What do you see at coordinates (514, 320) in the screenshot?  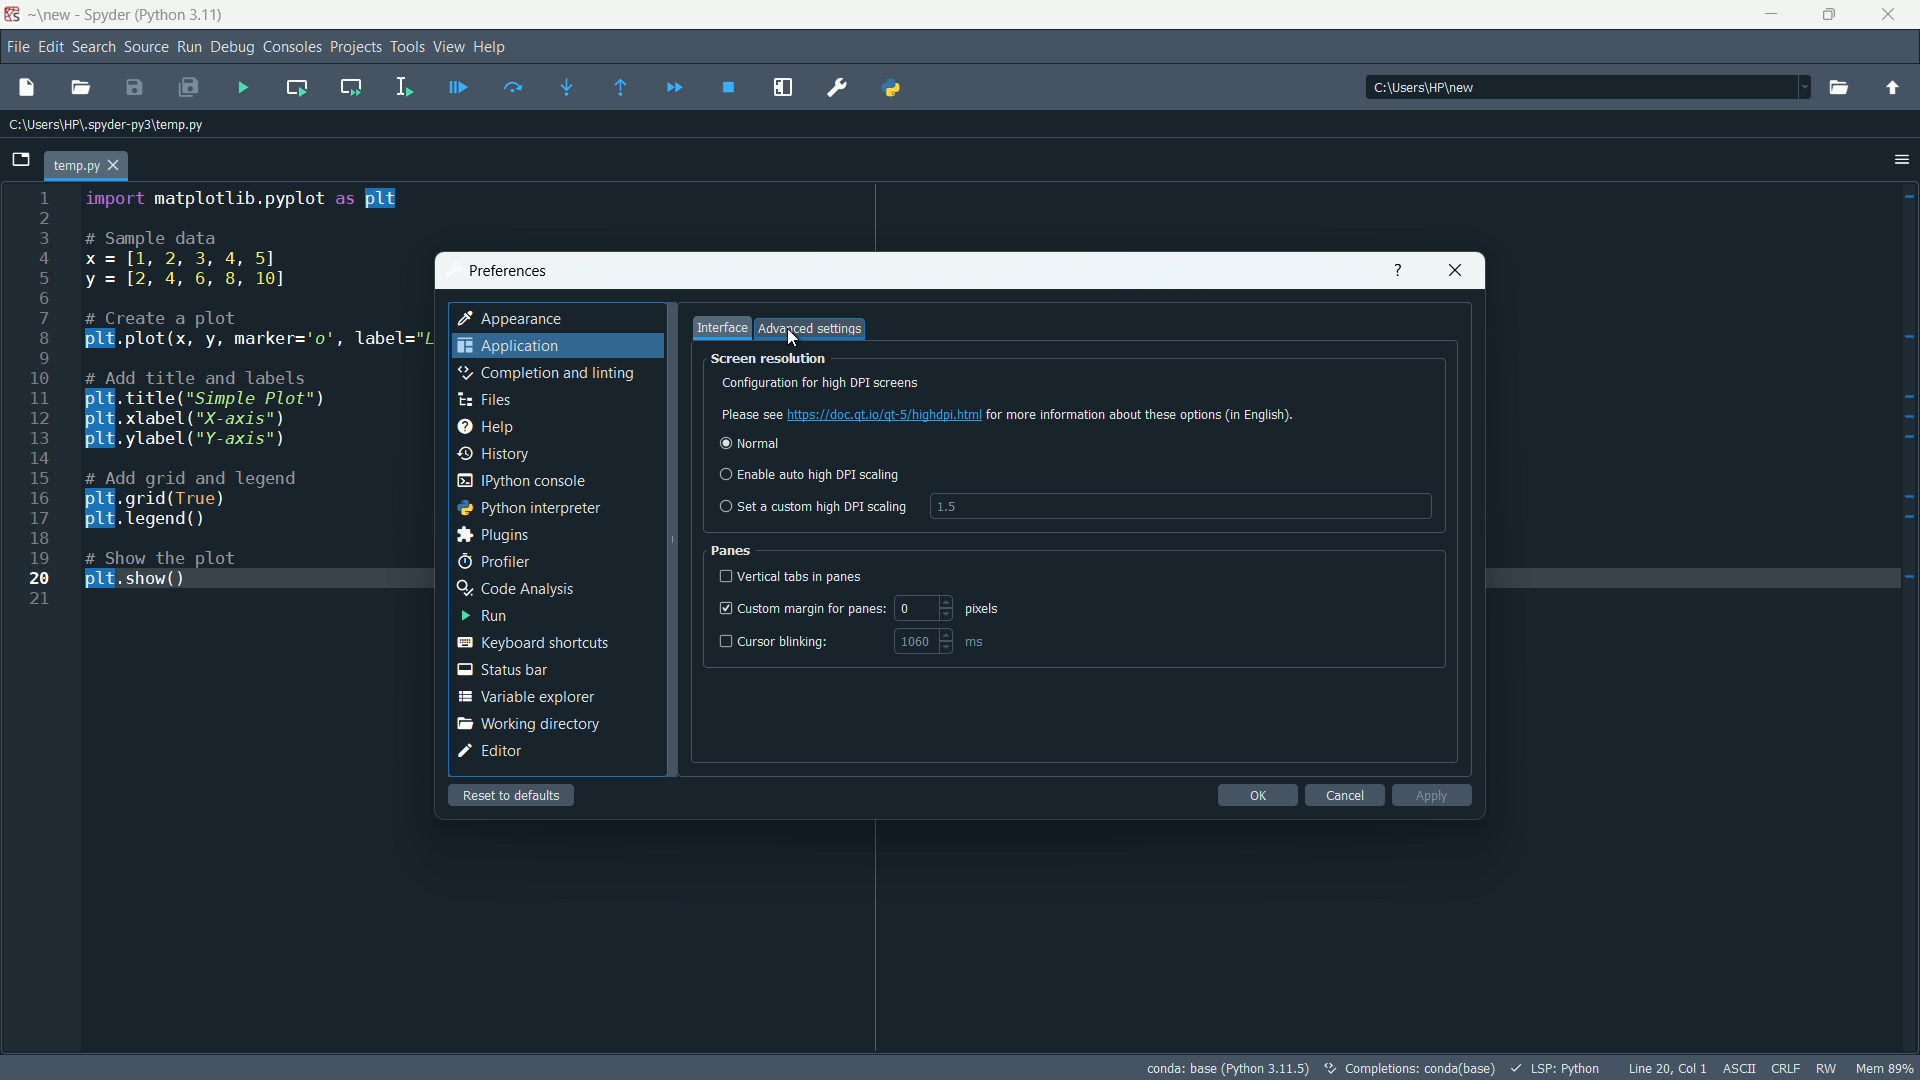 I see `appearance` at bounding box center [514, 320].